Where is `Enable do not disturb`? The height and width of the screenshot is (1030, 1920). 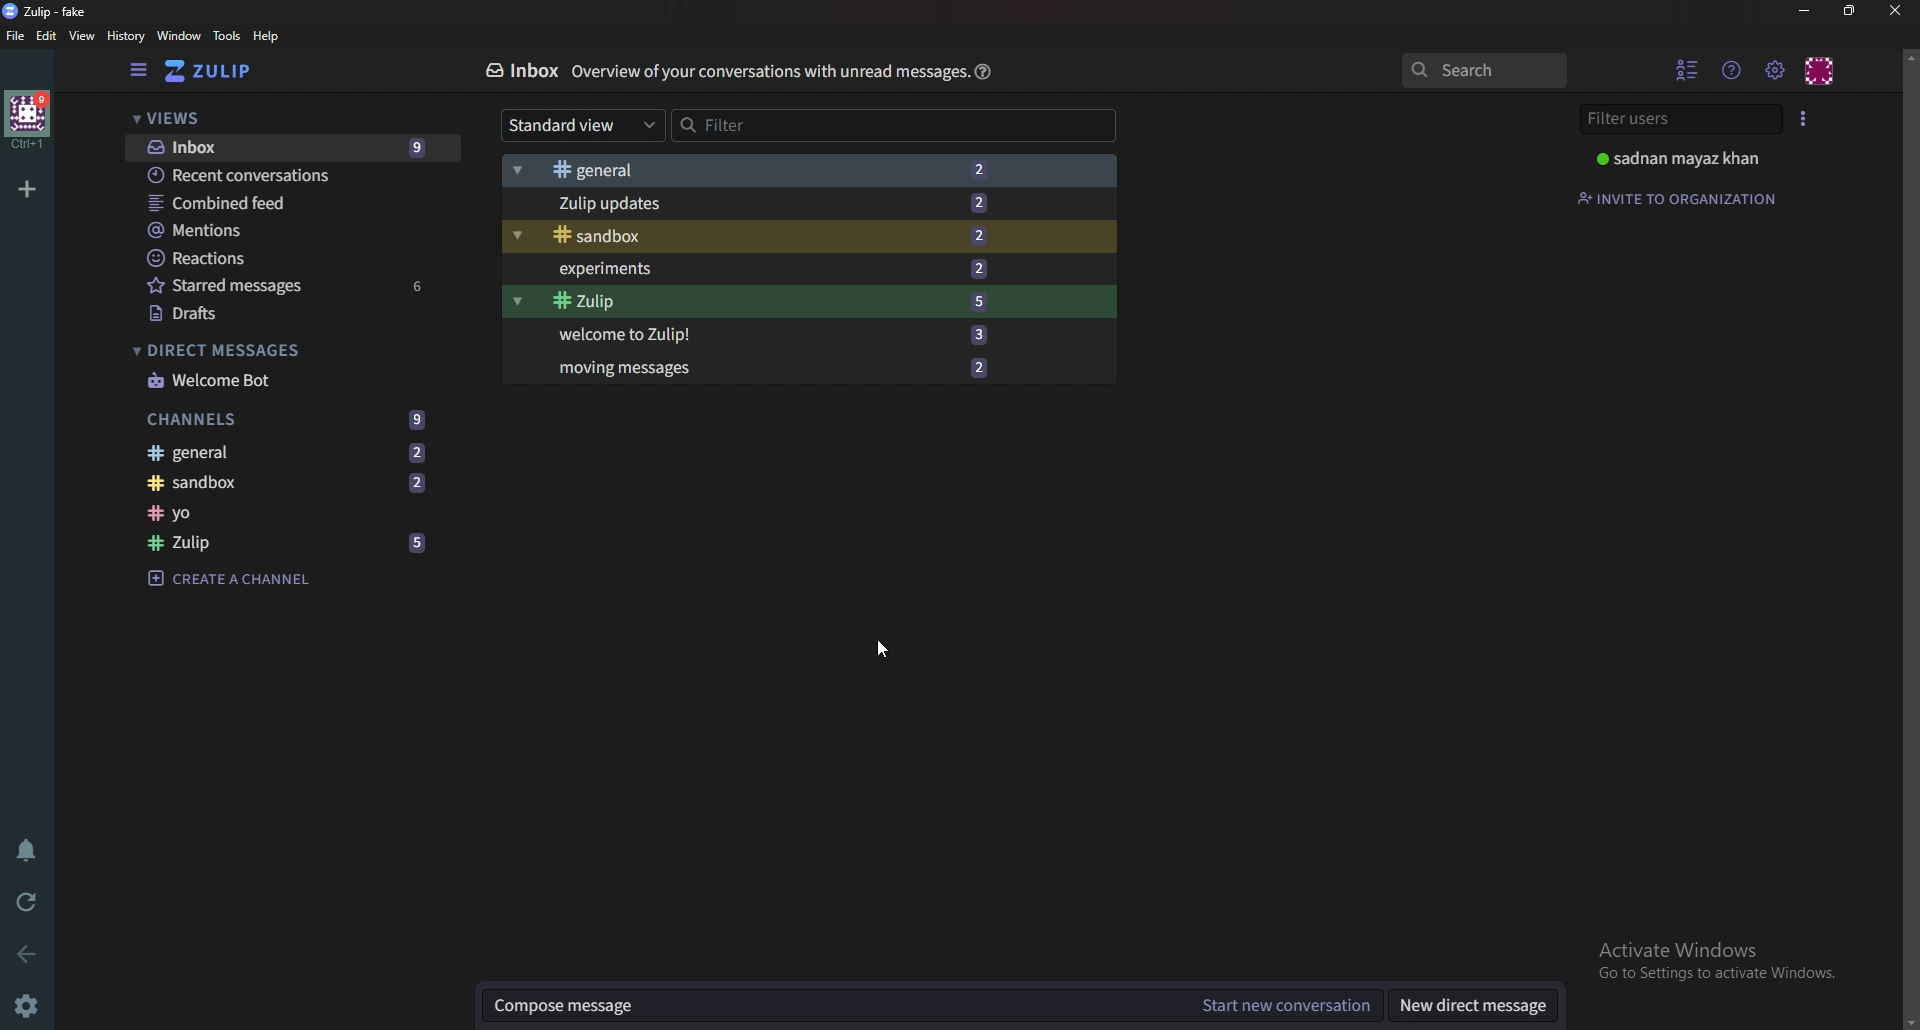 Enable do not disturb is located at coordinates (26, 849).